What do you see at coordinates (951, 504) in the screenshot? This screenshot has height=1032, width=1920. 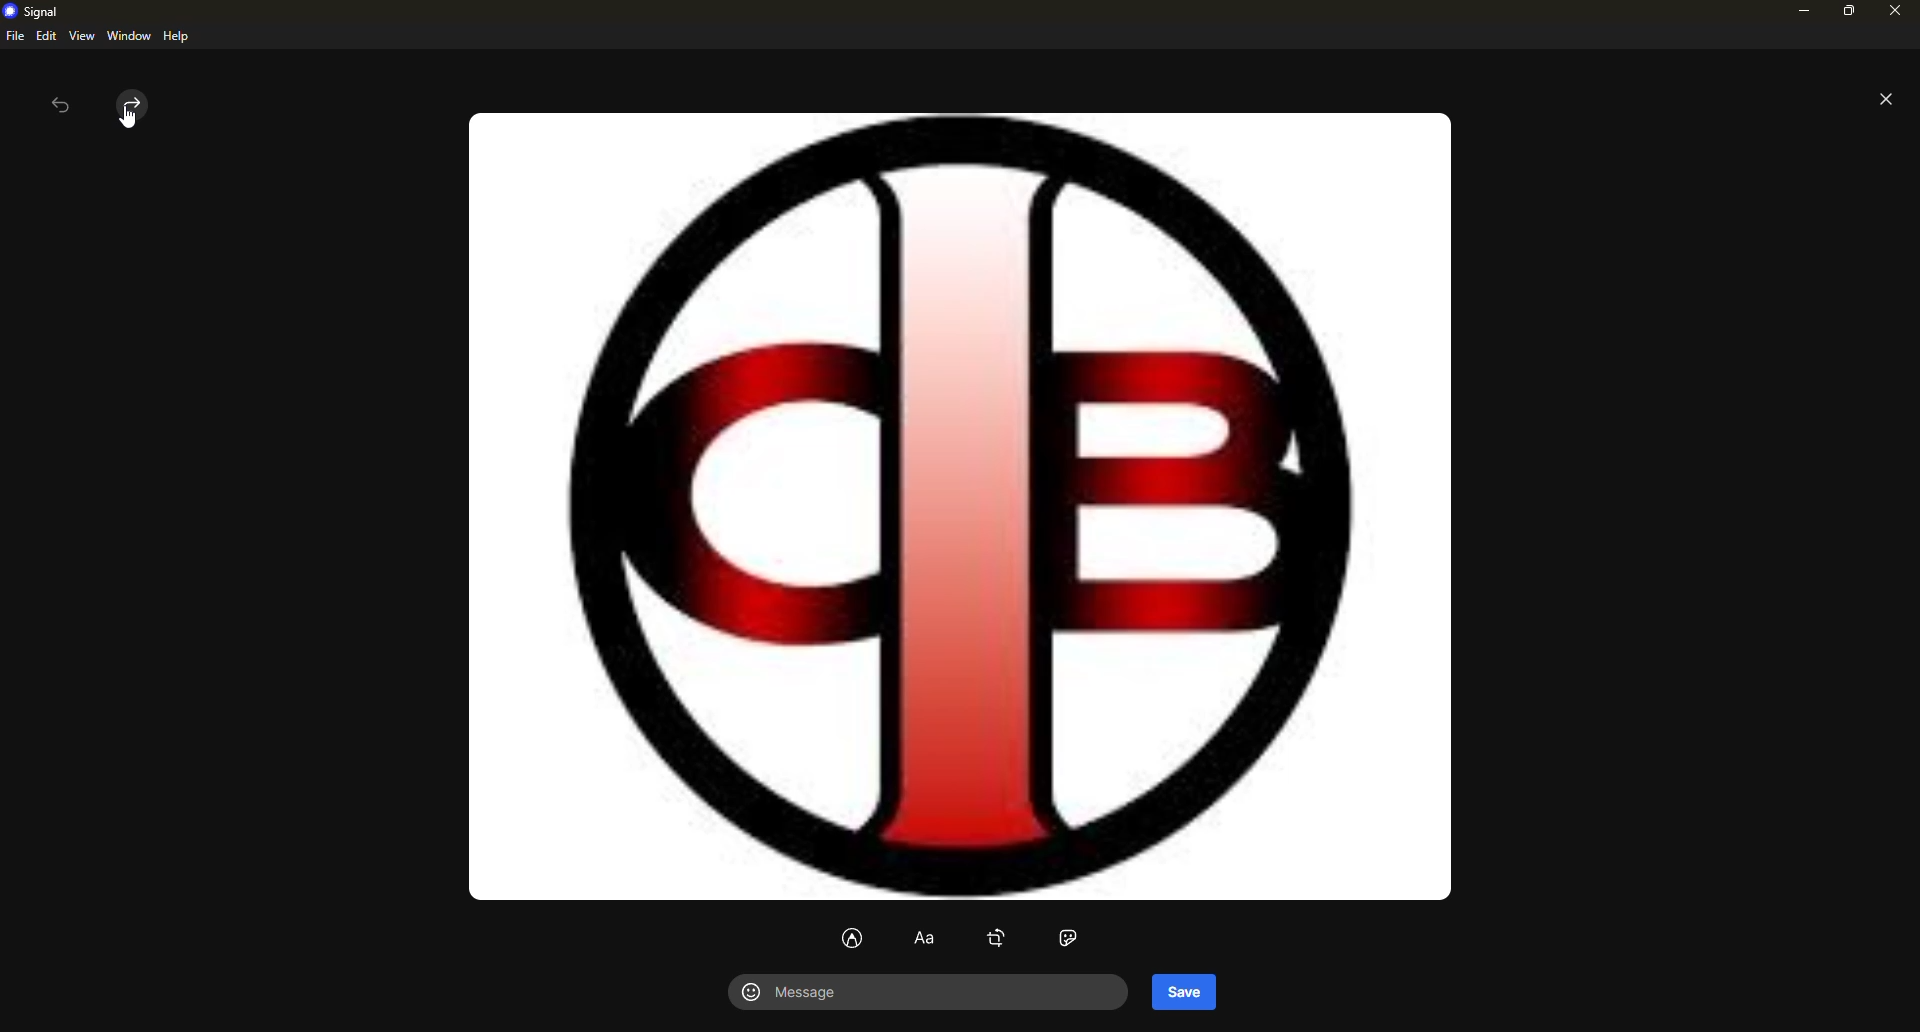 I see `image` at bounding box center [951, 504].